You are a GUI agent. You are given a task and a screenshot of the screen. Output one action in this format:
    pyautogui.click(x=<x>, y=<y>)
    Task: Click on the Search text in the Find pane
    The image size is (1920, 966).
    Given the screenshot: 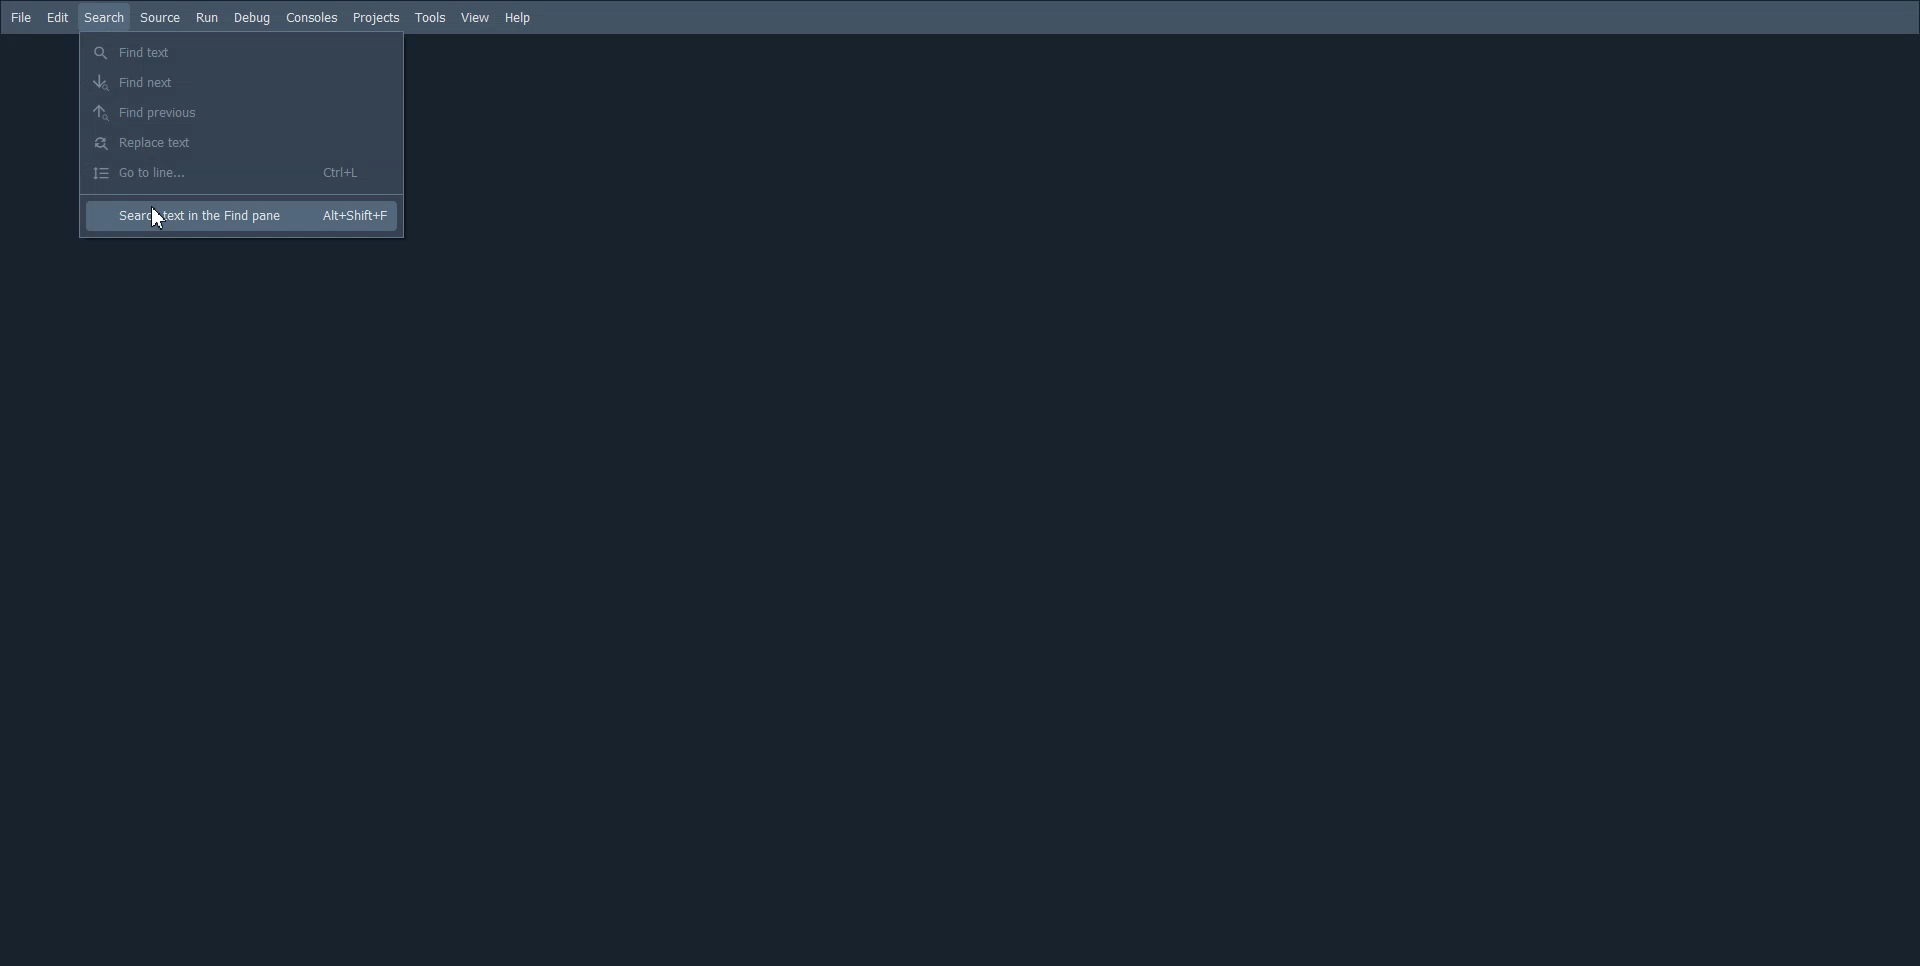 What is the action you would take?
    pyautogui.click(x=241, y=216)
    